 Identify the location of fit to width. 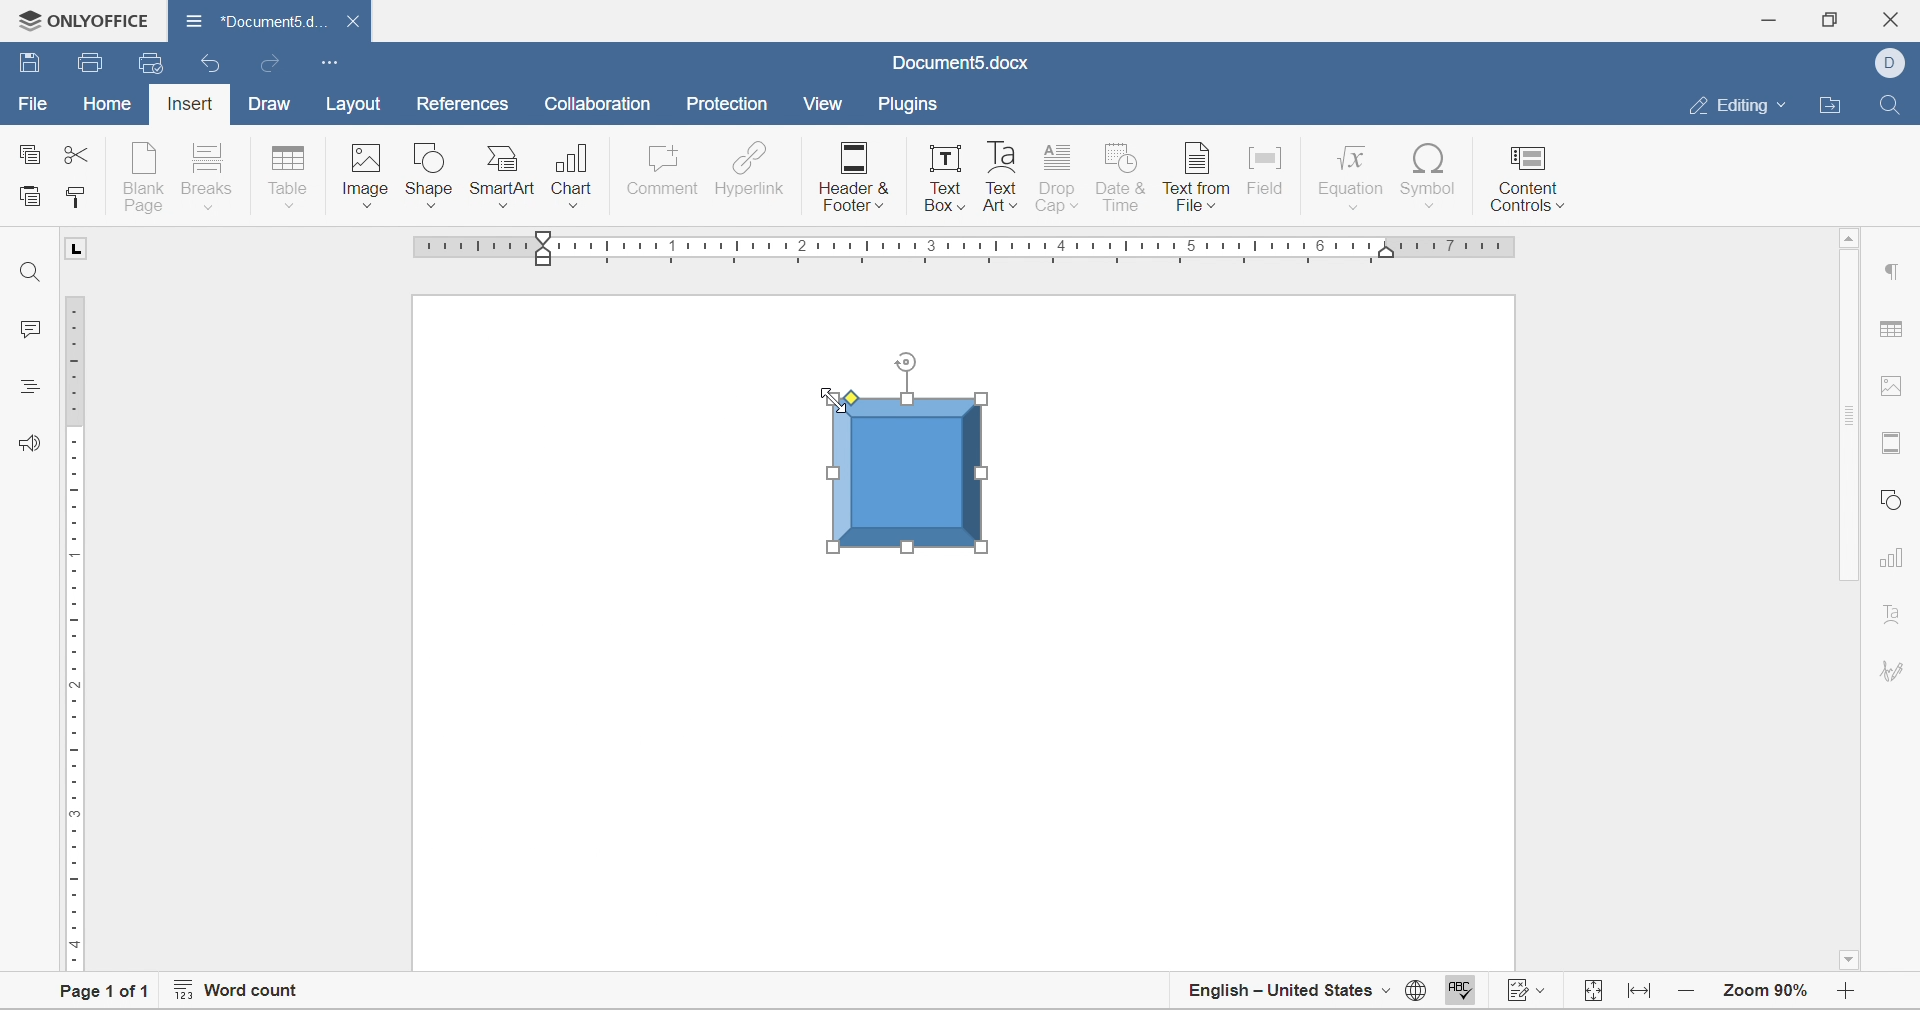
(1590, 993).